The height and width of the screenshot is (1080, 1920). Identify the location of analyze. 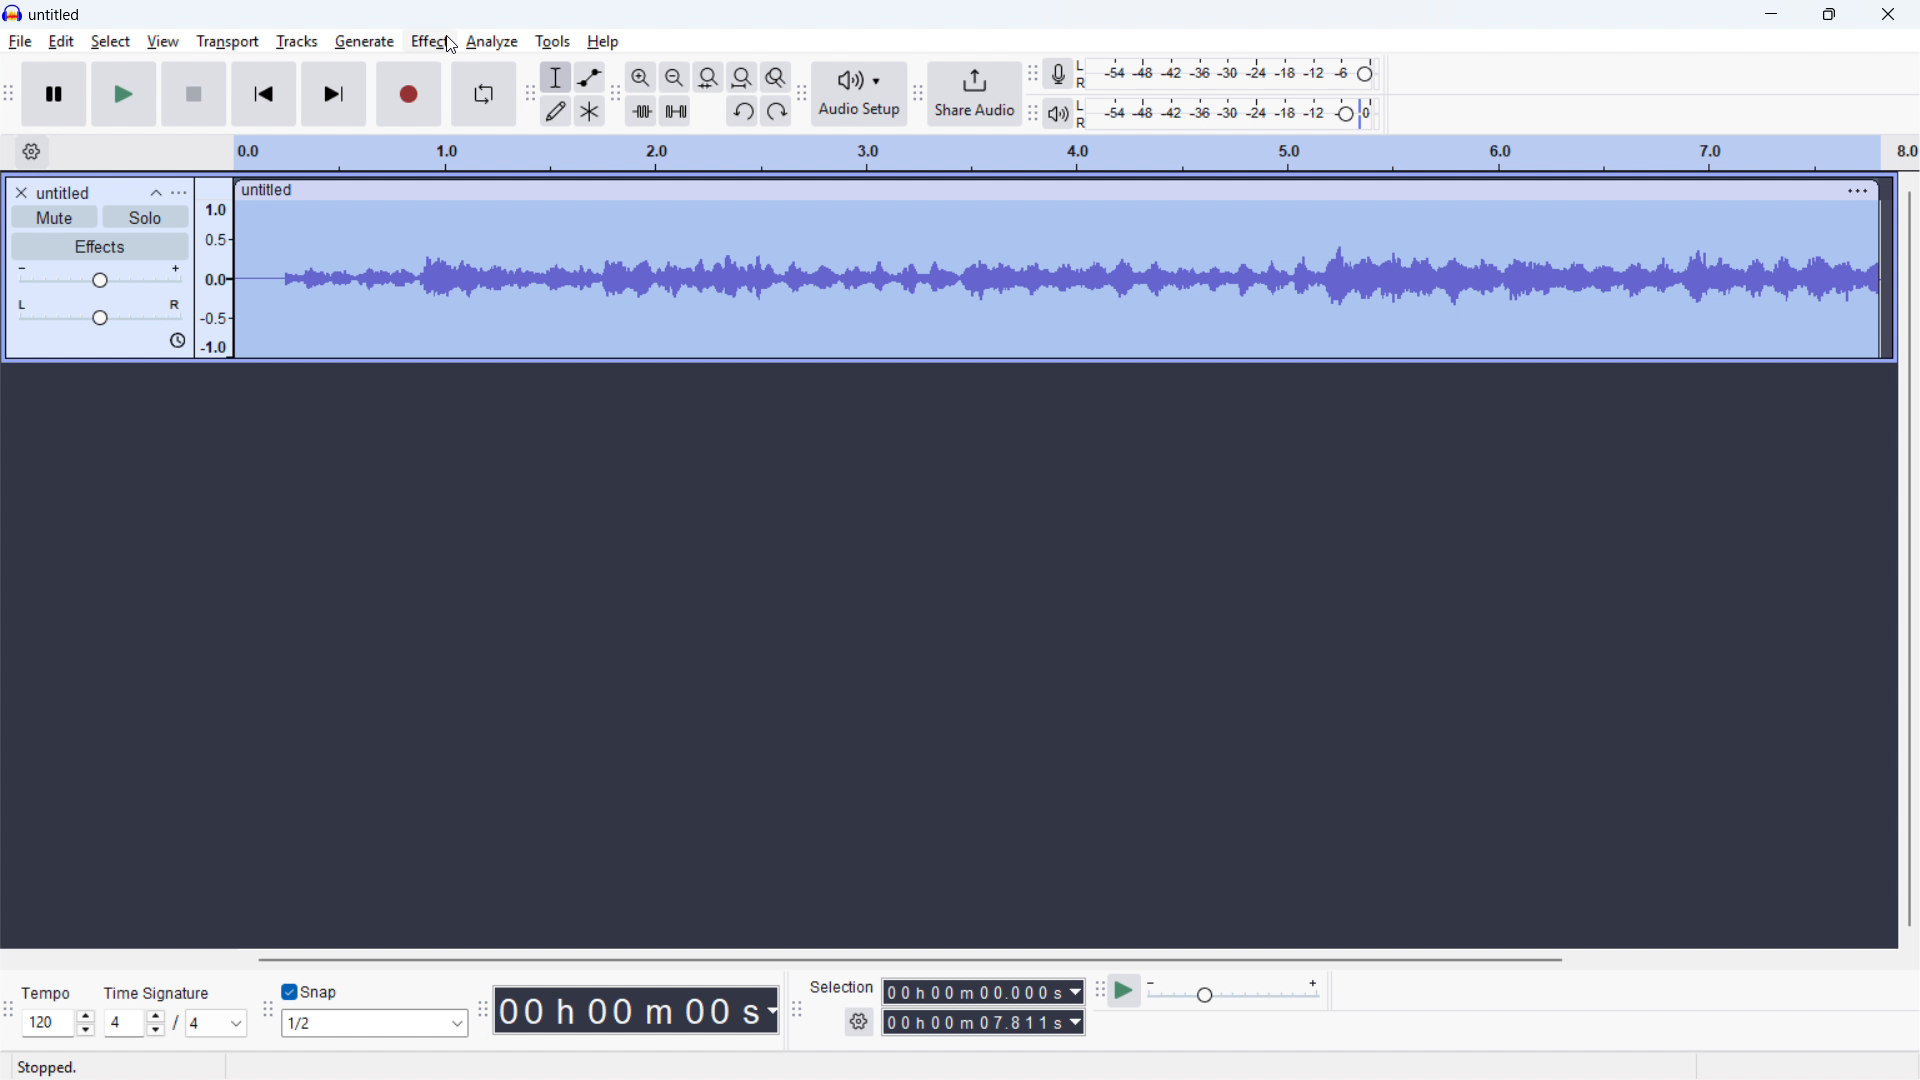
(491, 40).